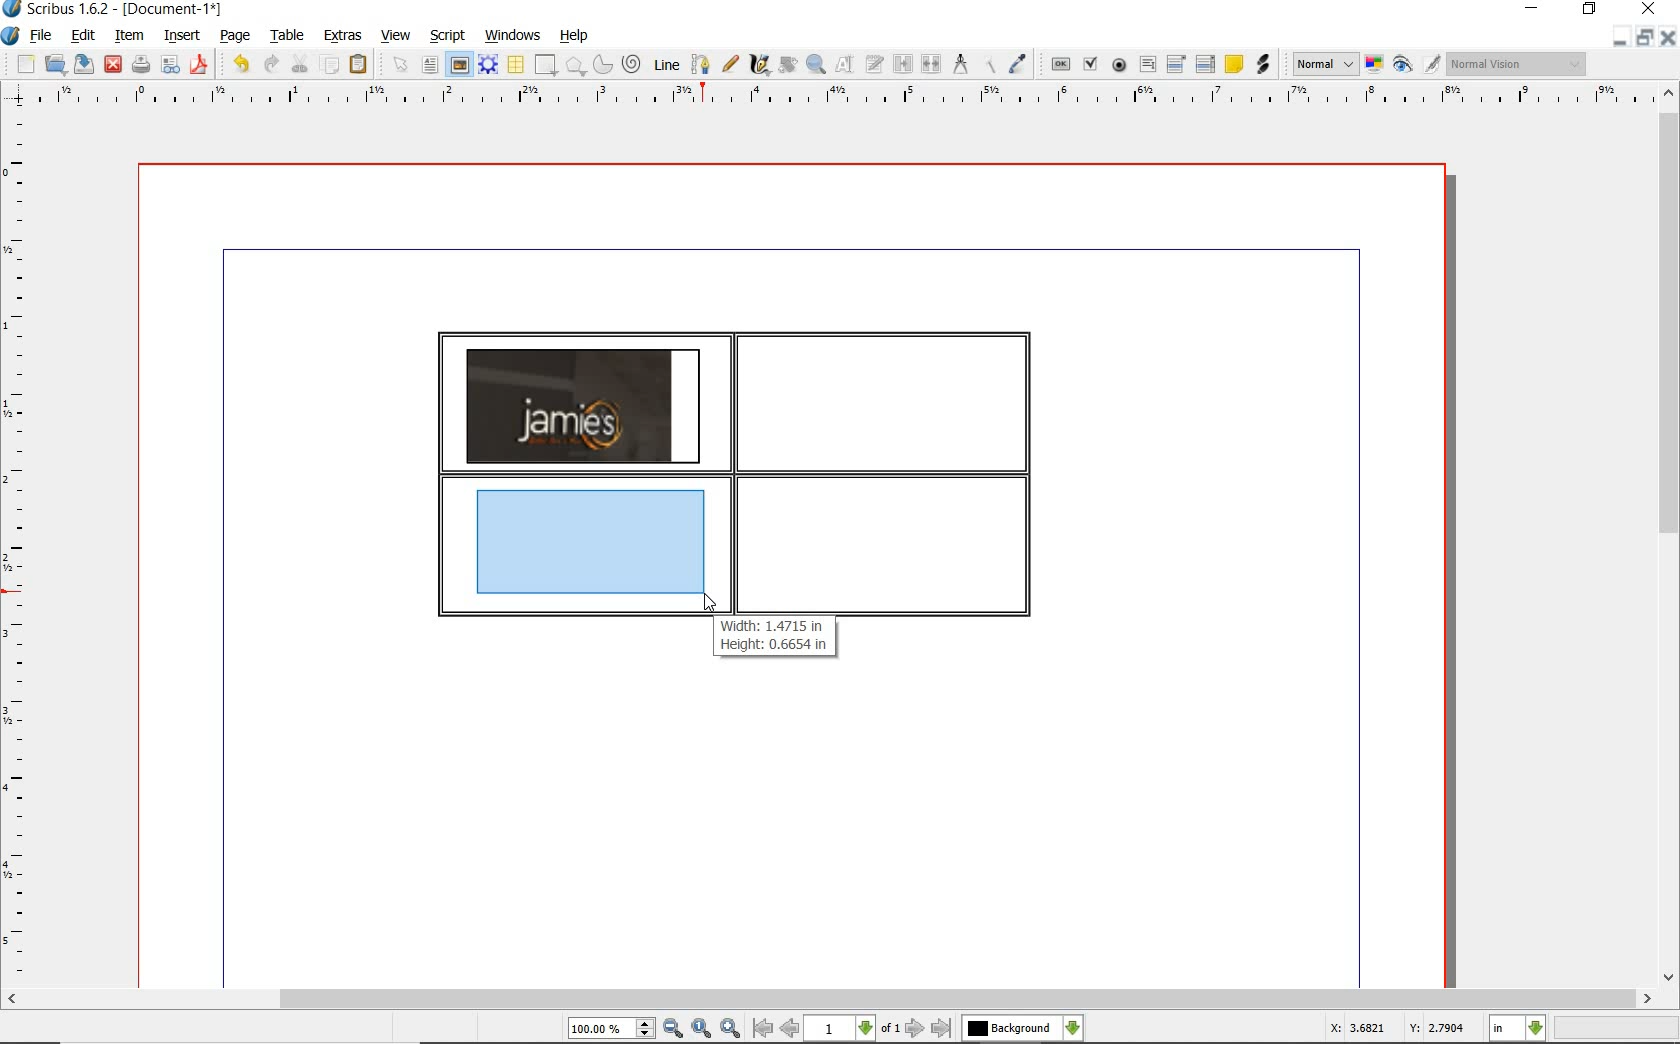 The image size is (1680, 1044). I want to click on view , so click(399, 36).